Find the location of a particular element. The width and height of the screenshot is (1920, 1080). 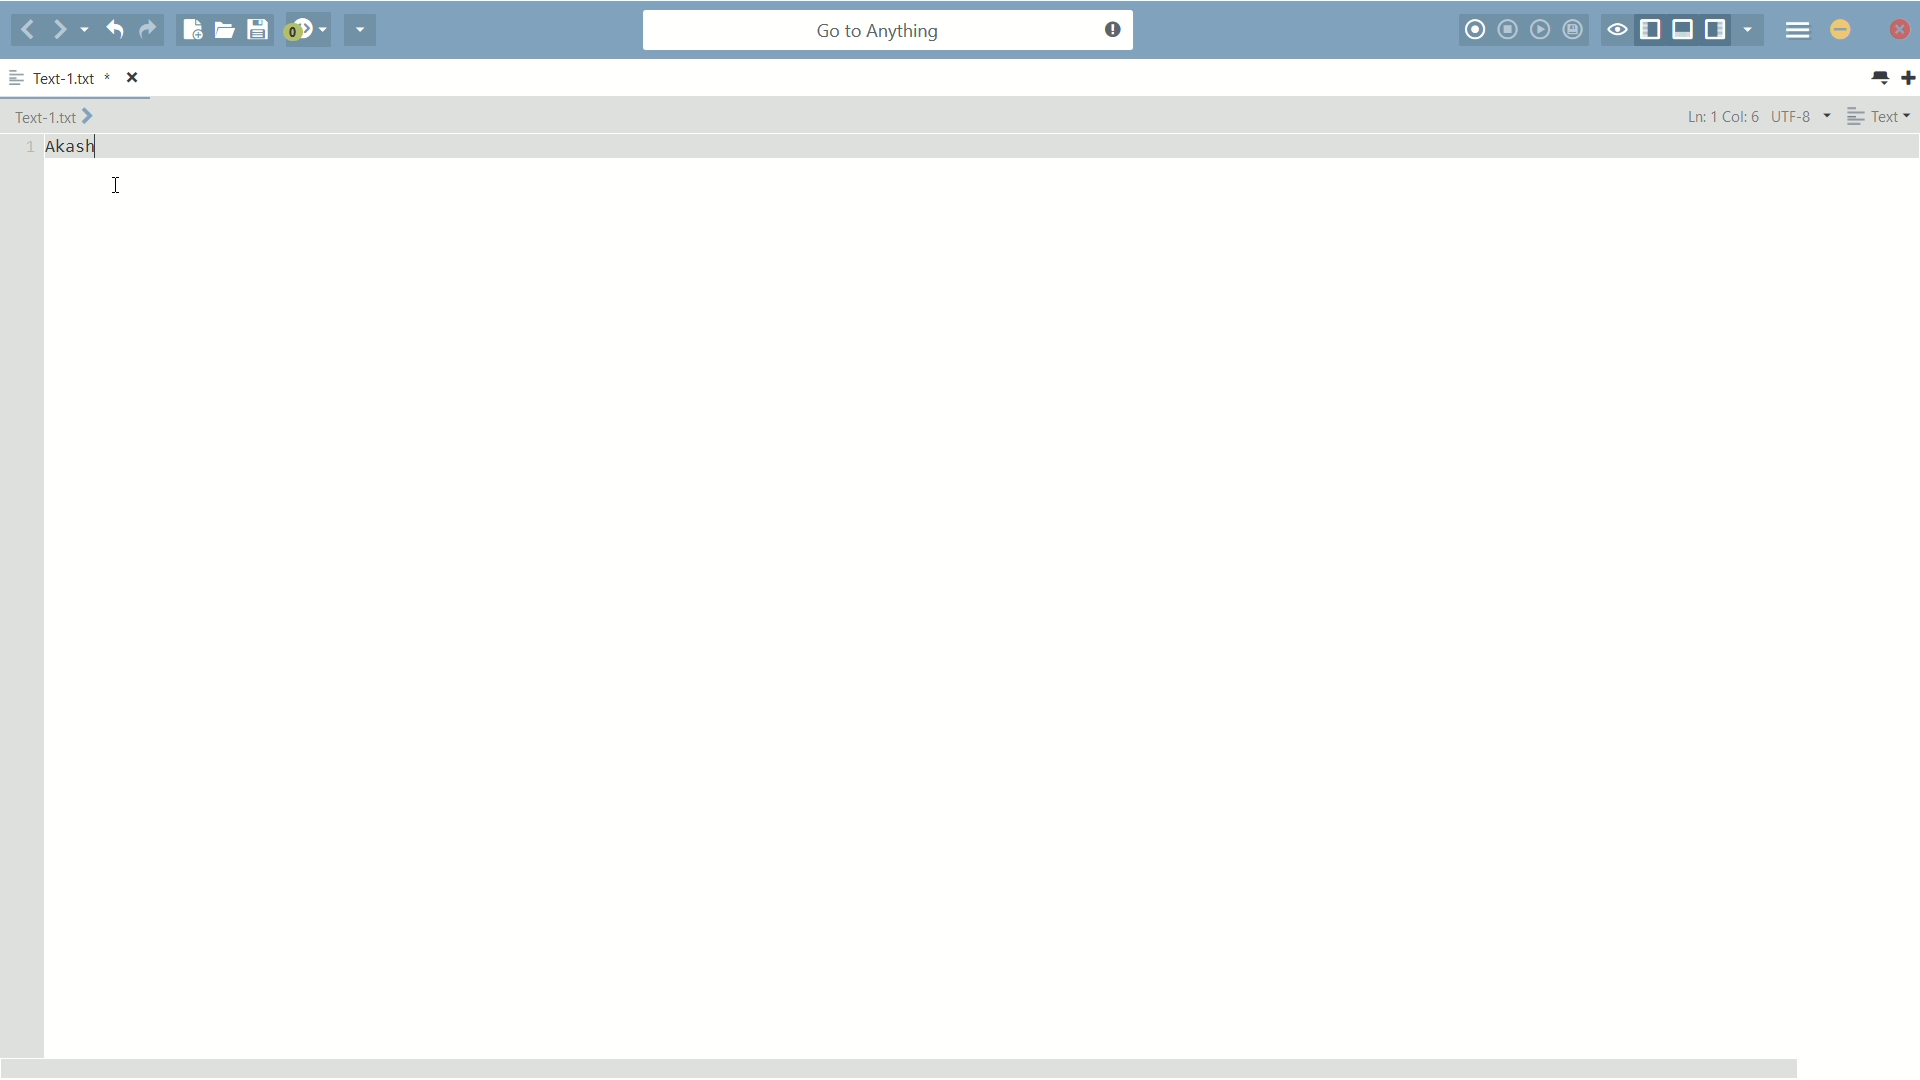

share current file is located at coordinates (359, 32).